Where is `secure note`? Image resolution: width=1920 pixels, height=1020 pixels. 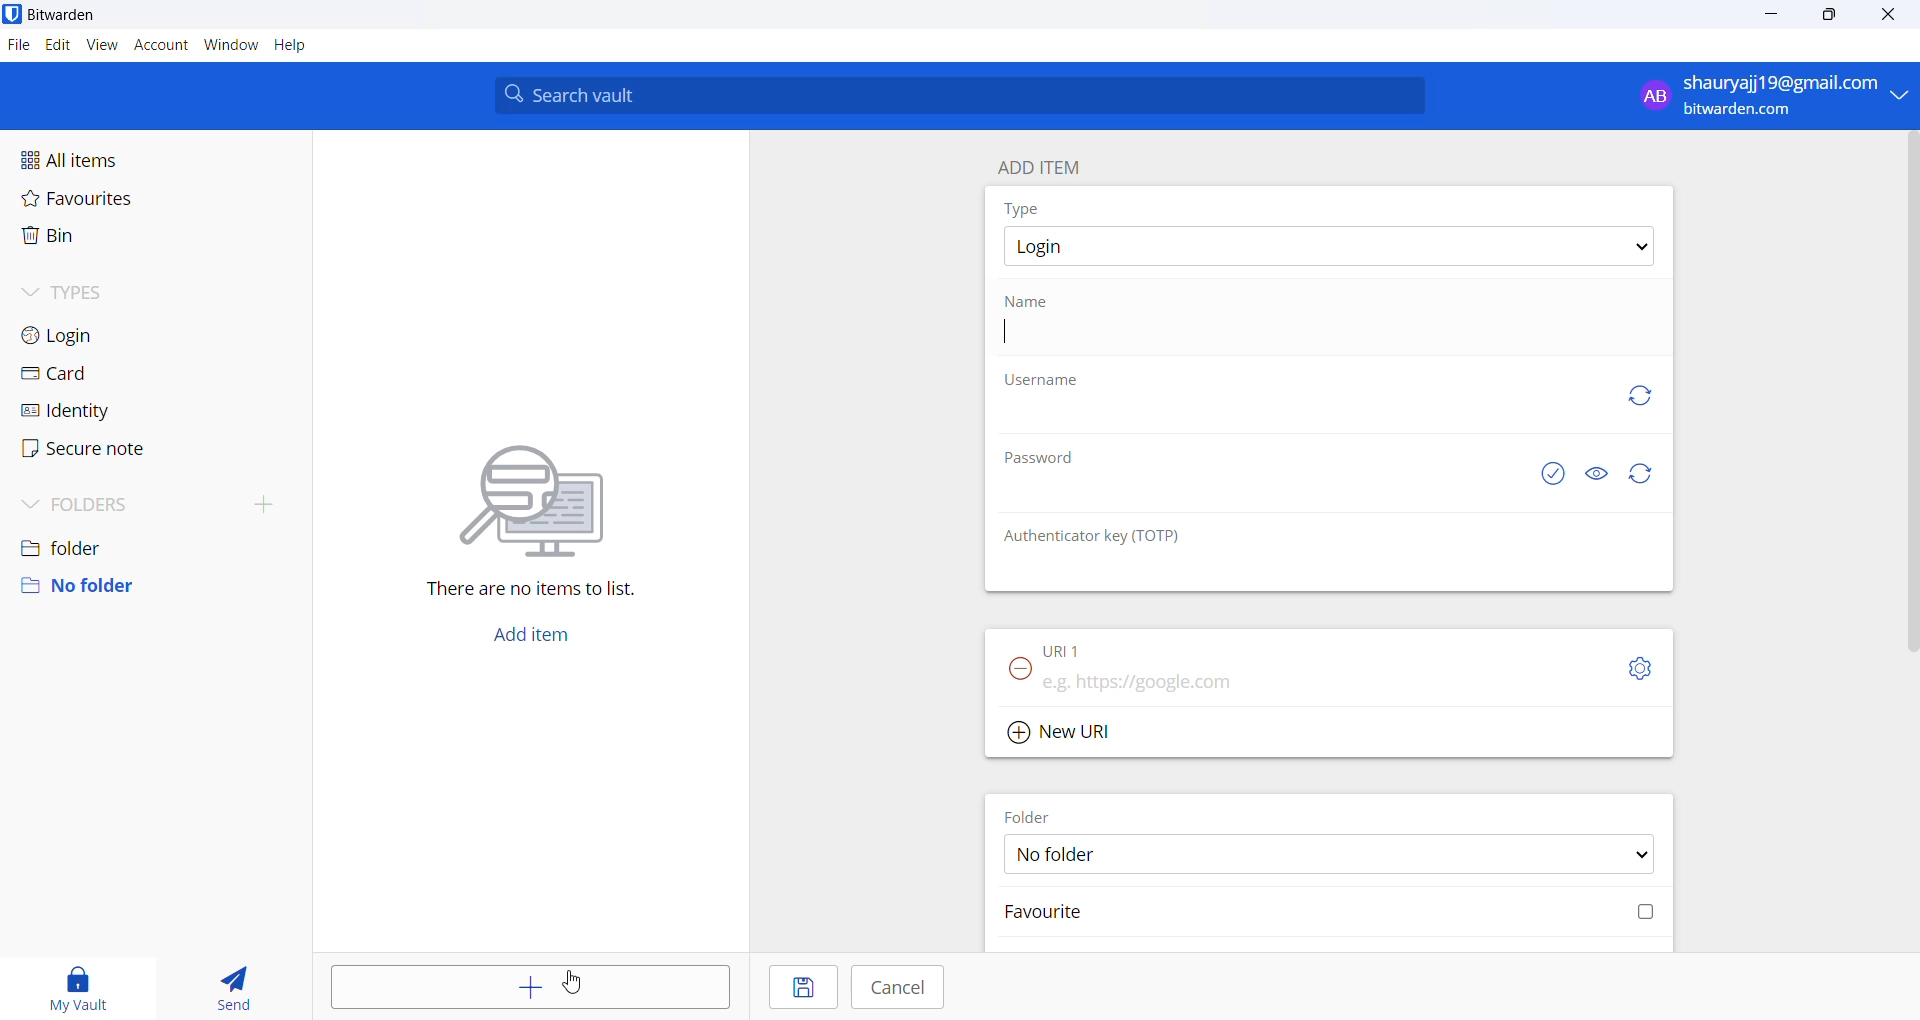
secure note is located at coordinates (101, 450).